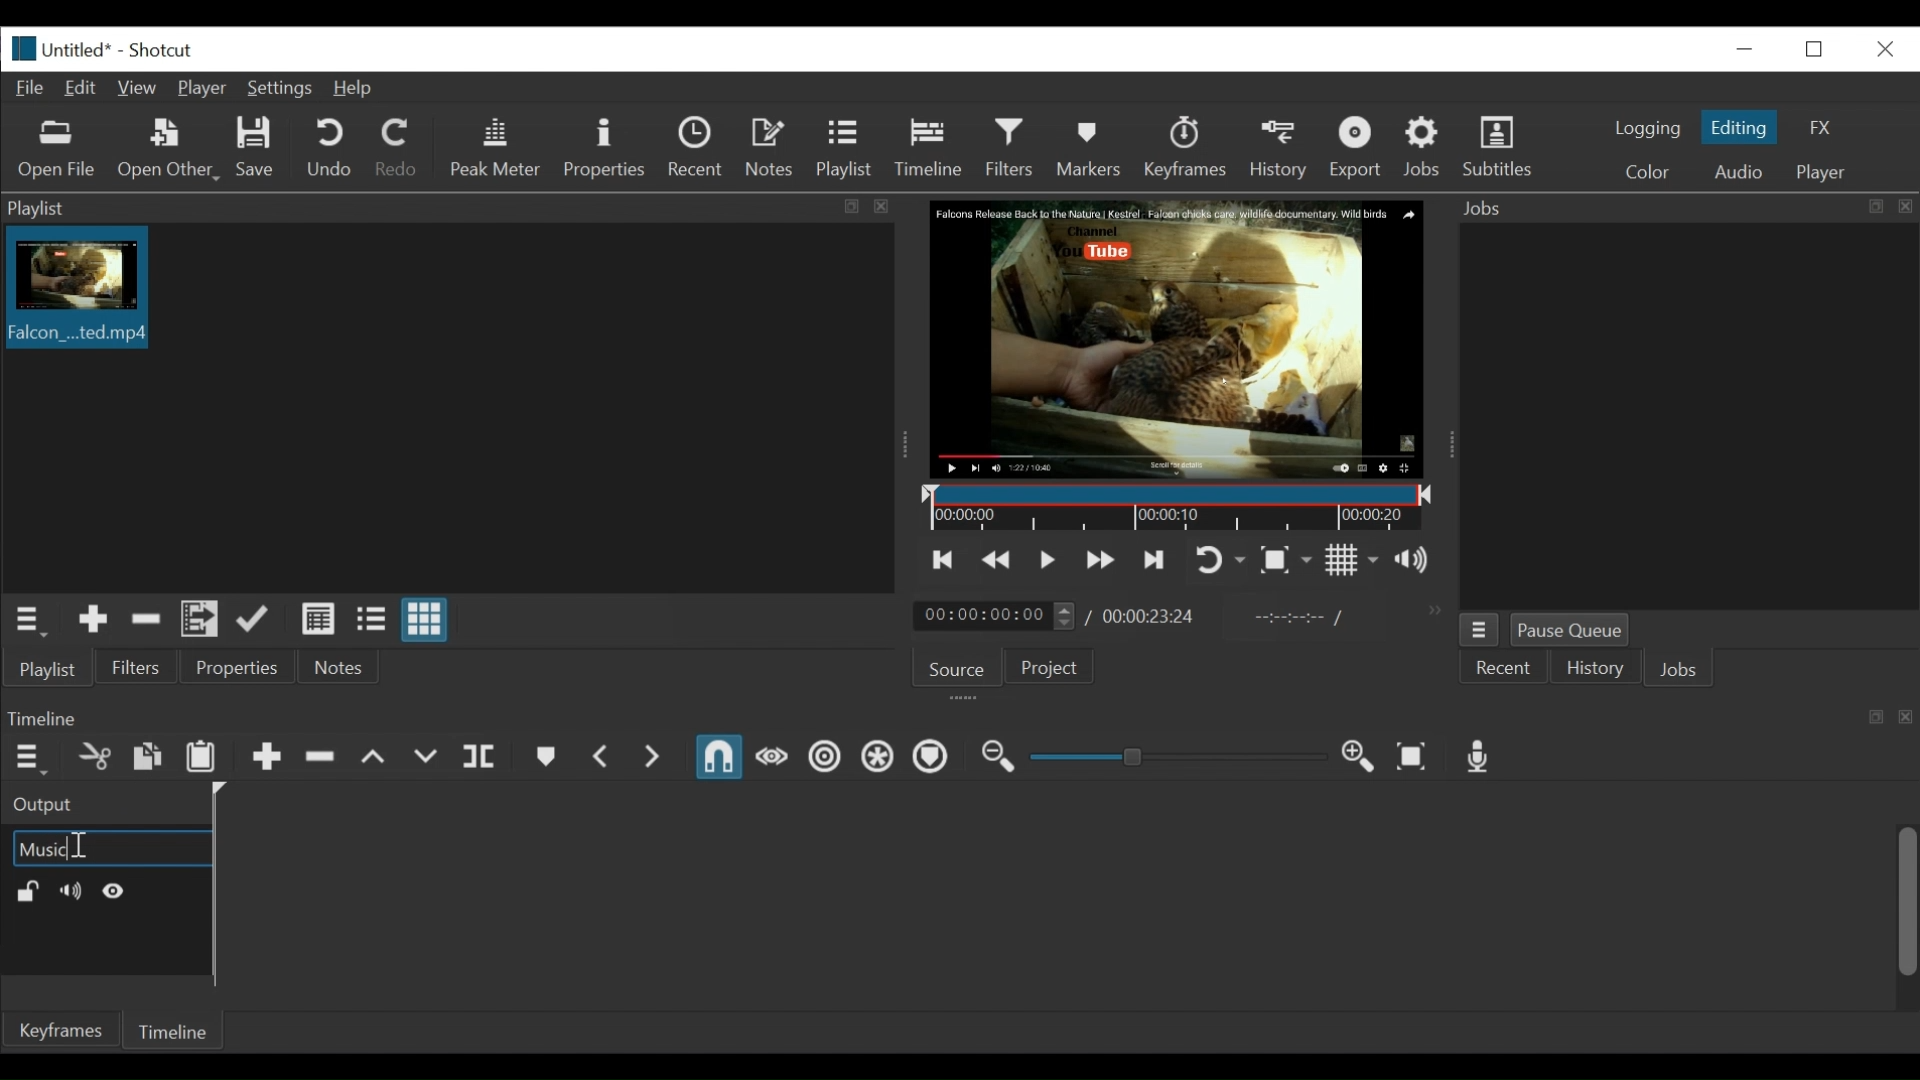 This screenshot has width=1920, height=1080. What do you see at coordinates (139, 87) in the screenshot?
I see `View` at bounding box center [139, 87].